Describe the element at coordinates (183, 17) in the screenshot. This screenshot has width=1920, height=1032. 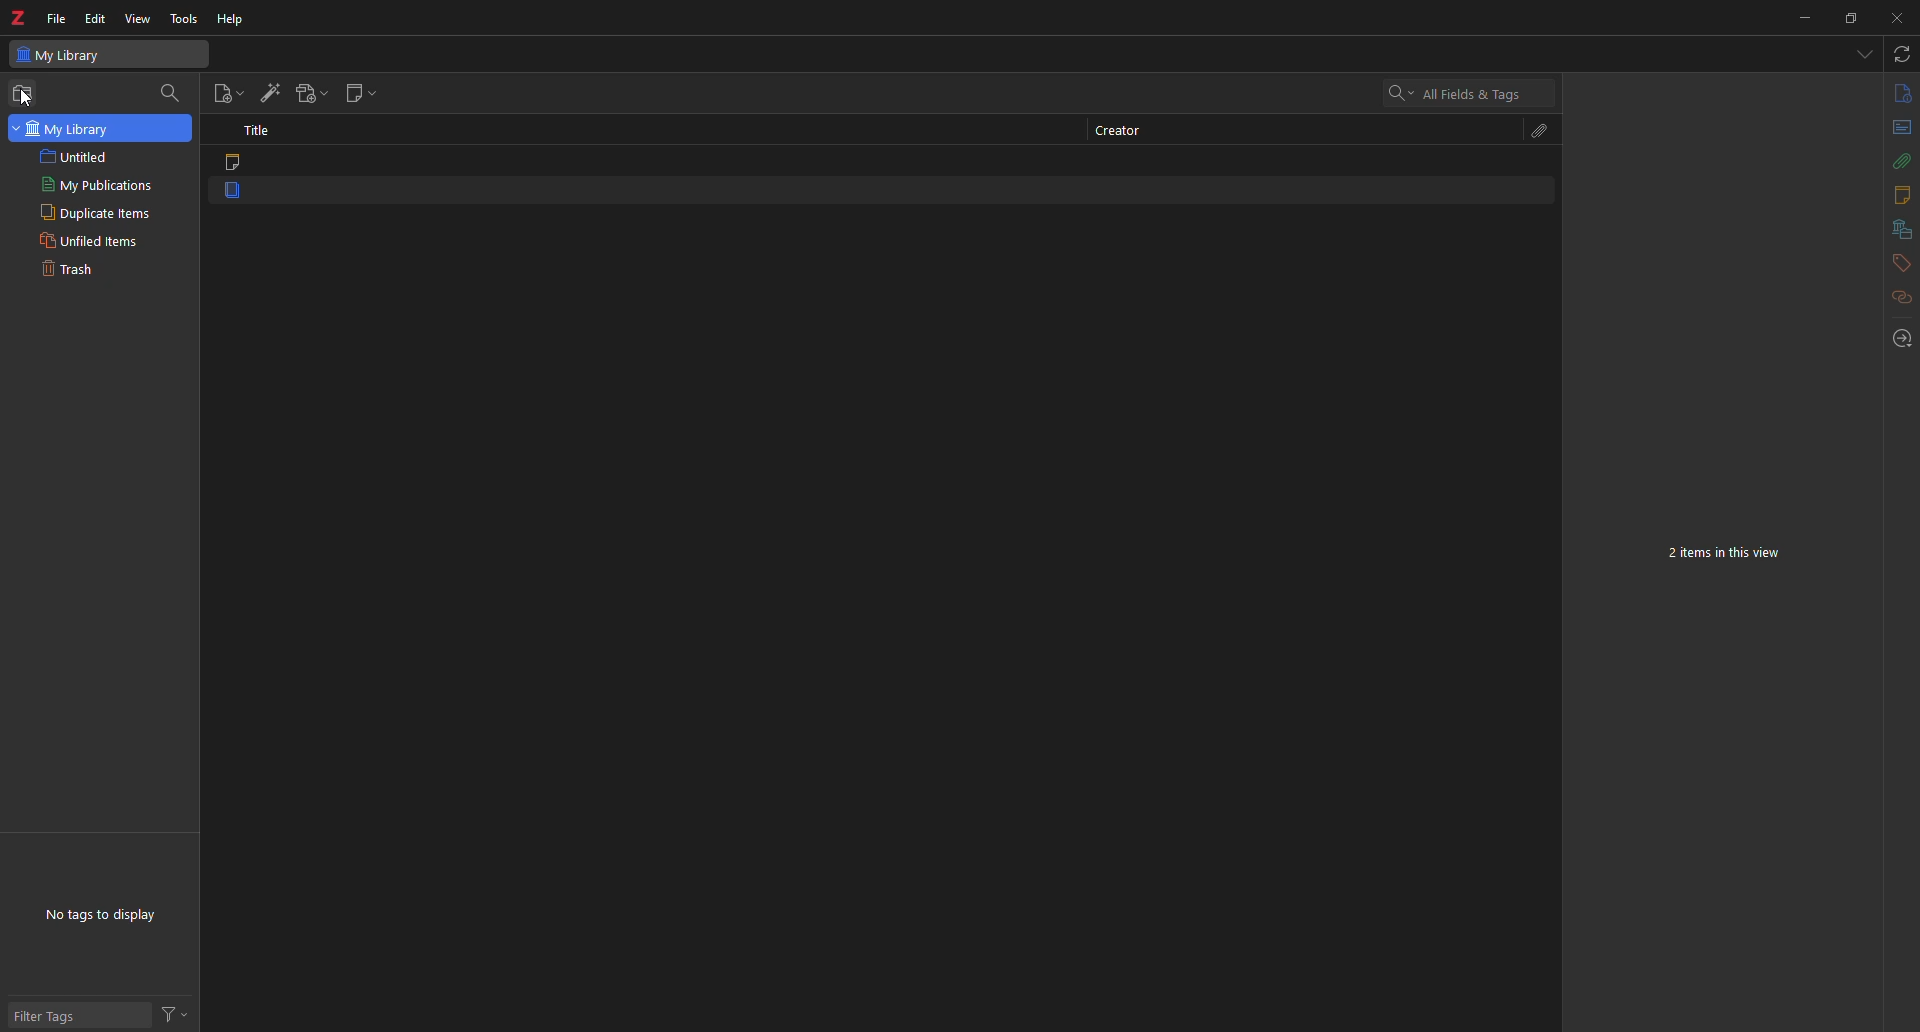
I see `tools` at that location.